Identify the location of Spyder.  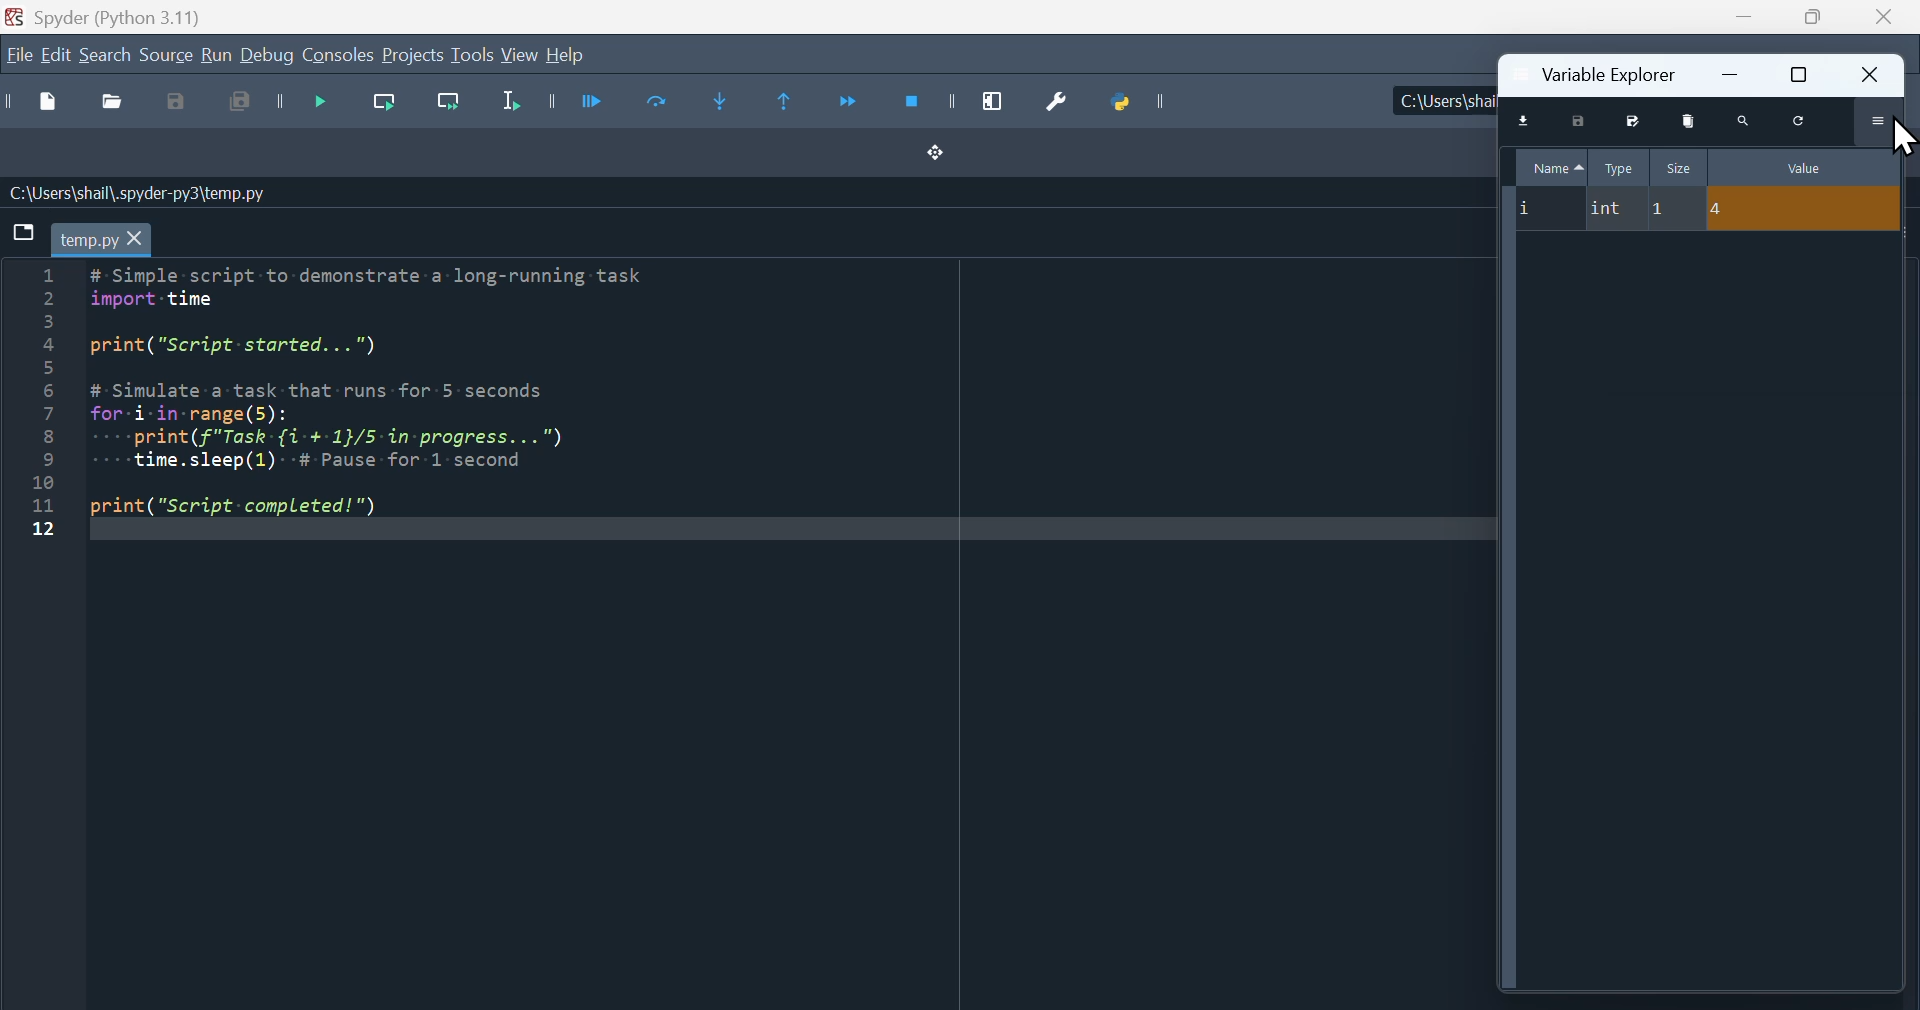
(149, 15).